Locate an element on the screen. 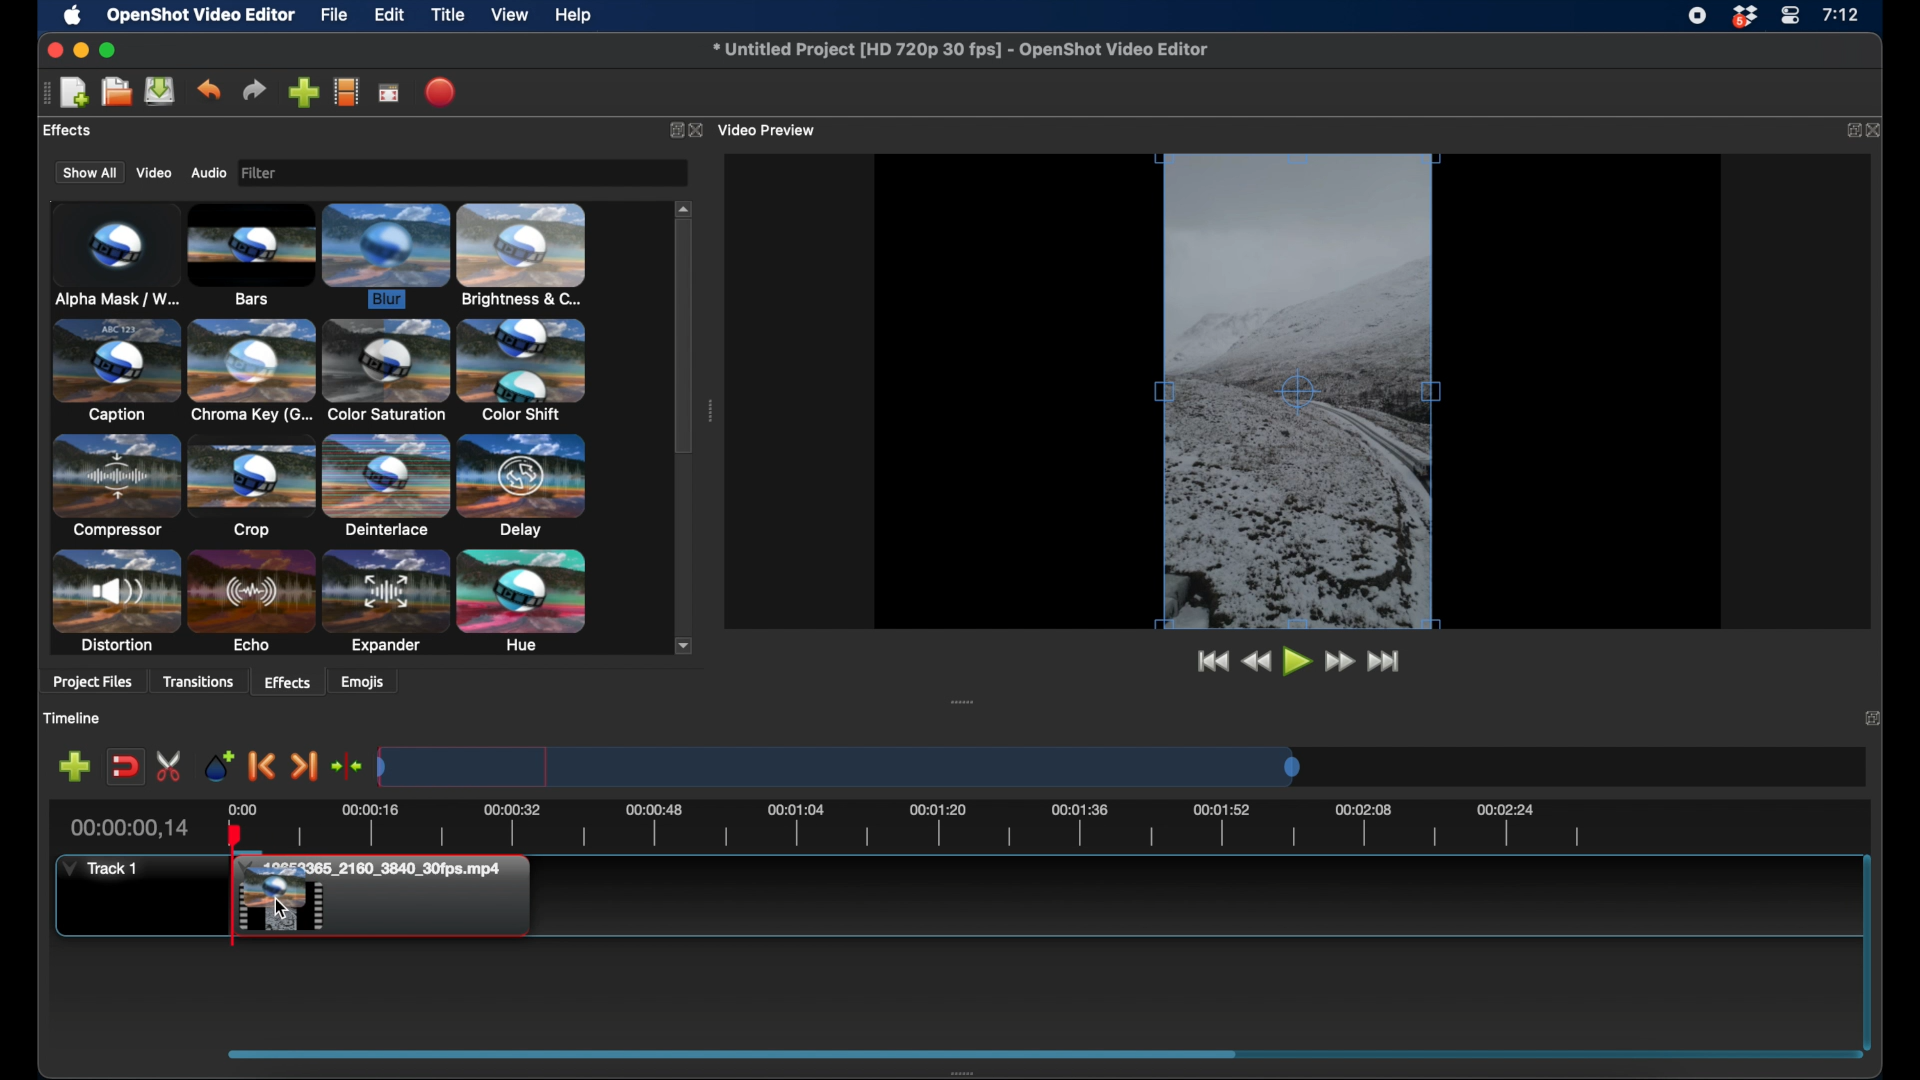 The width and height of the screenshot is (1920, 1080). next marker is located at coordinates (306, 767).